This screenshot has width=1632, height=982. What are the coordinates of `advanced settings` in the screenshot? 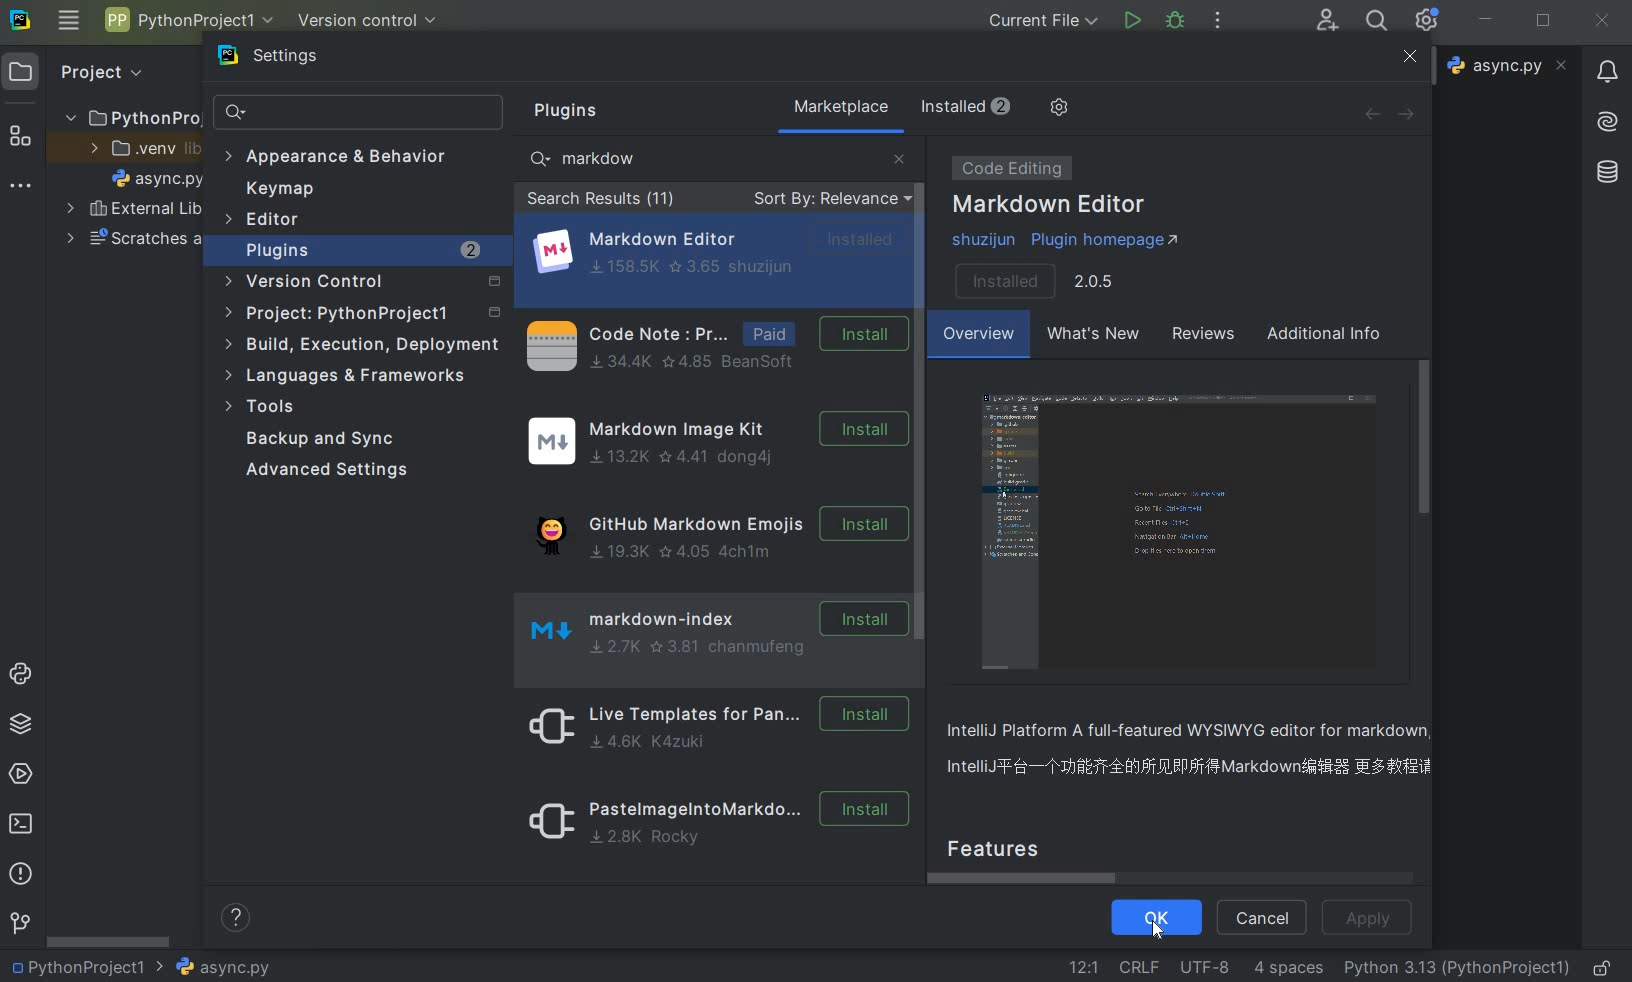 It's located at (330, 470).